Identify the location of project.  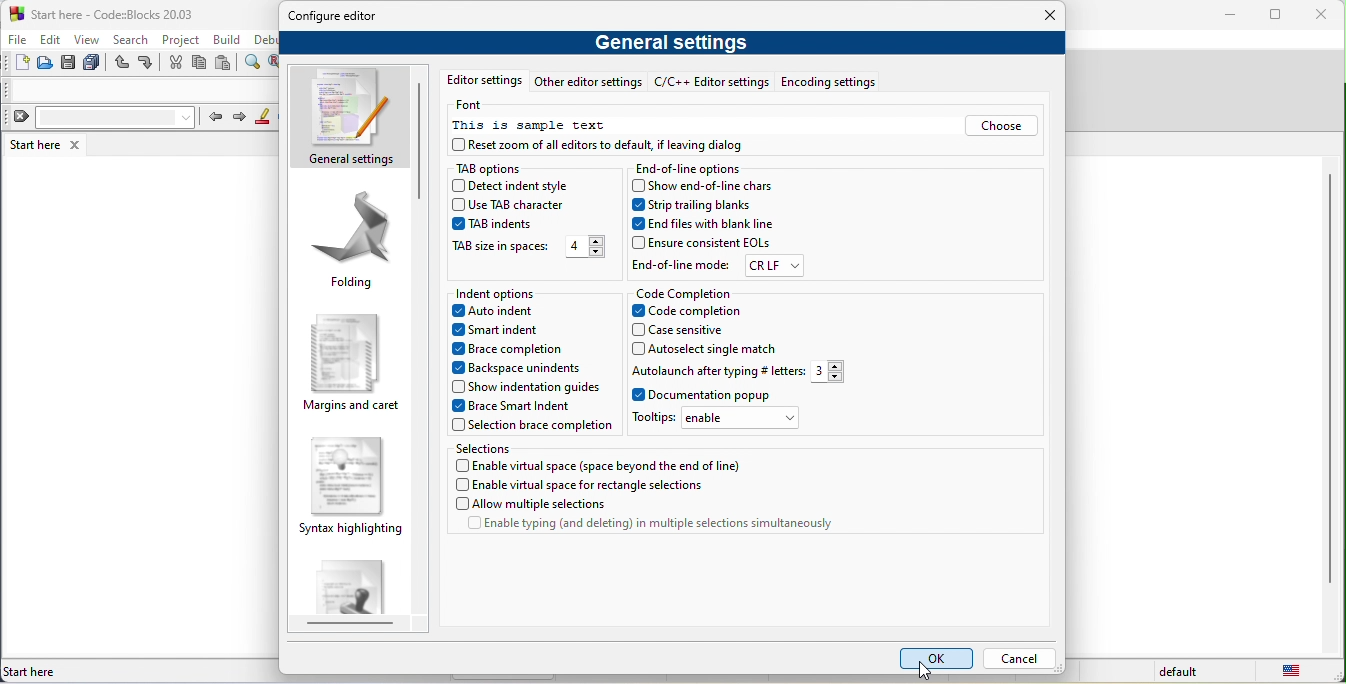
(181, 39).